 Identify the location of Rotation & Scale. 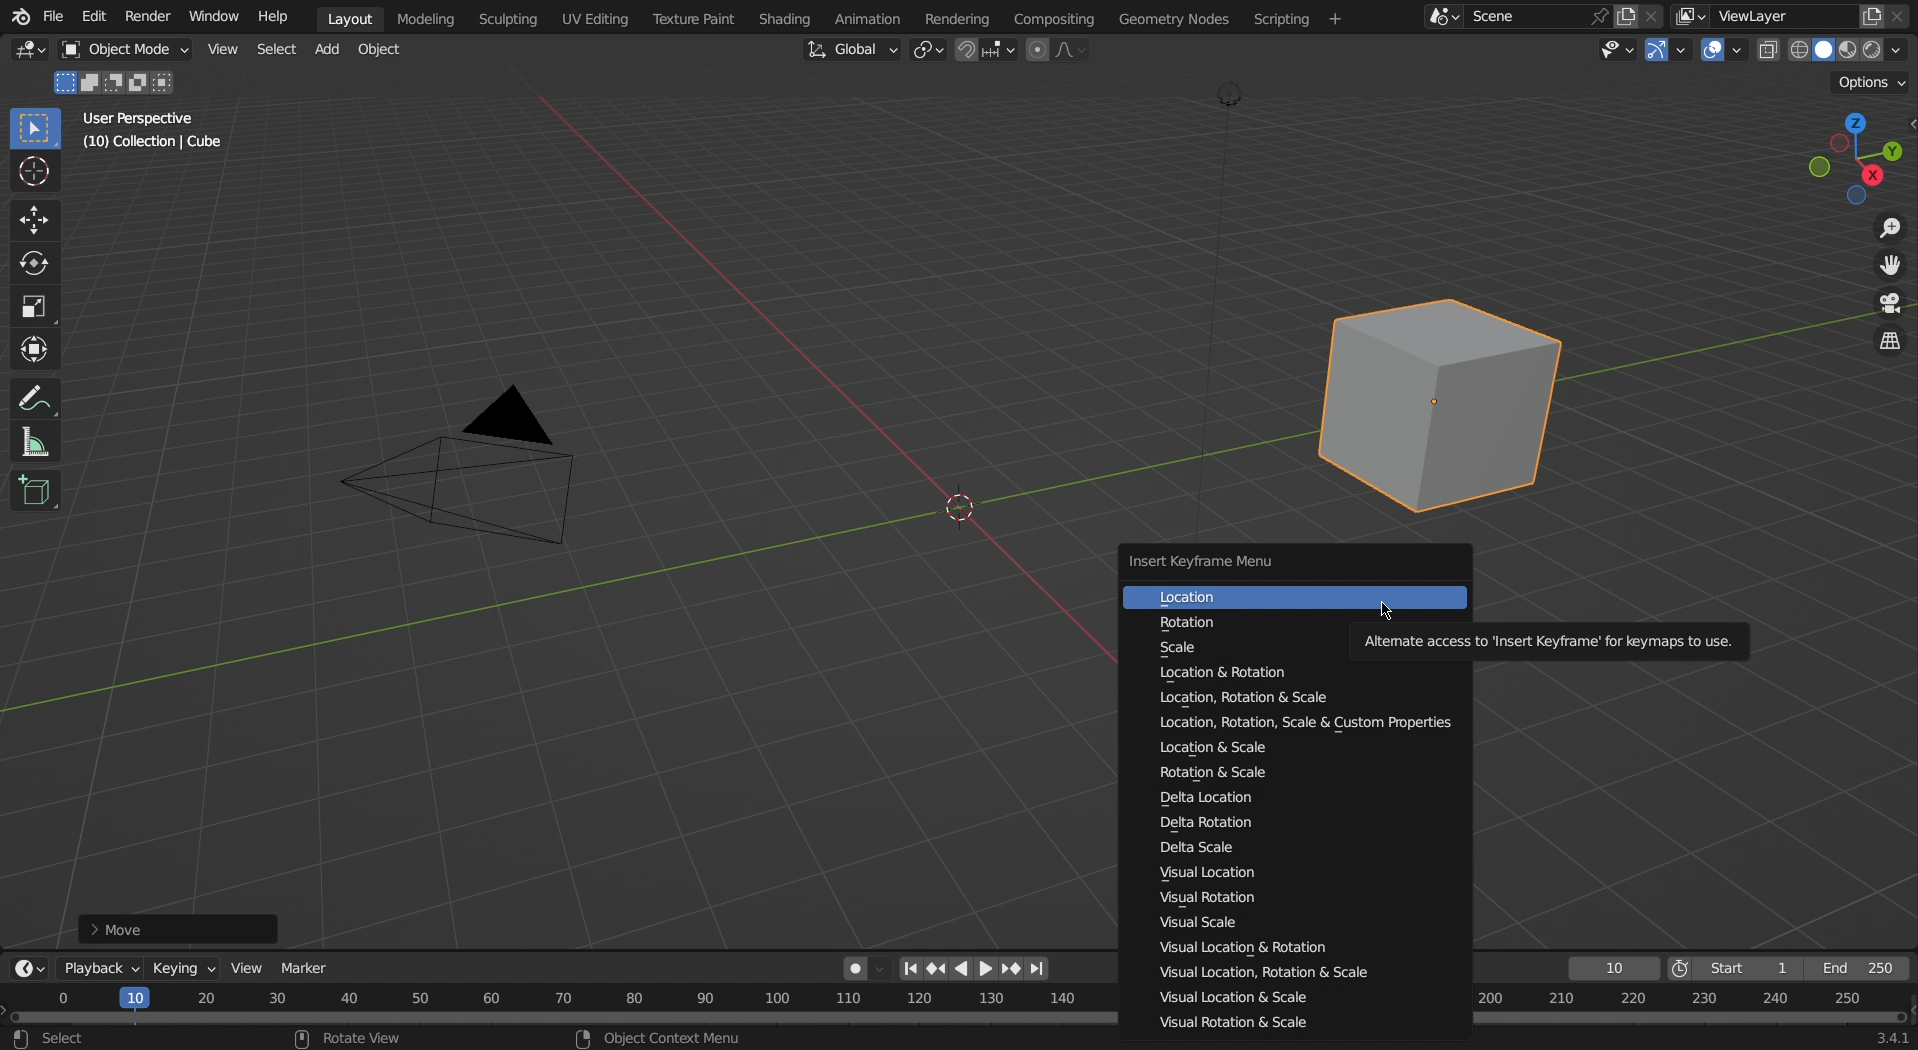
(1214, 775).